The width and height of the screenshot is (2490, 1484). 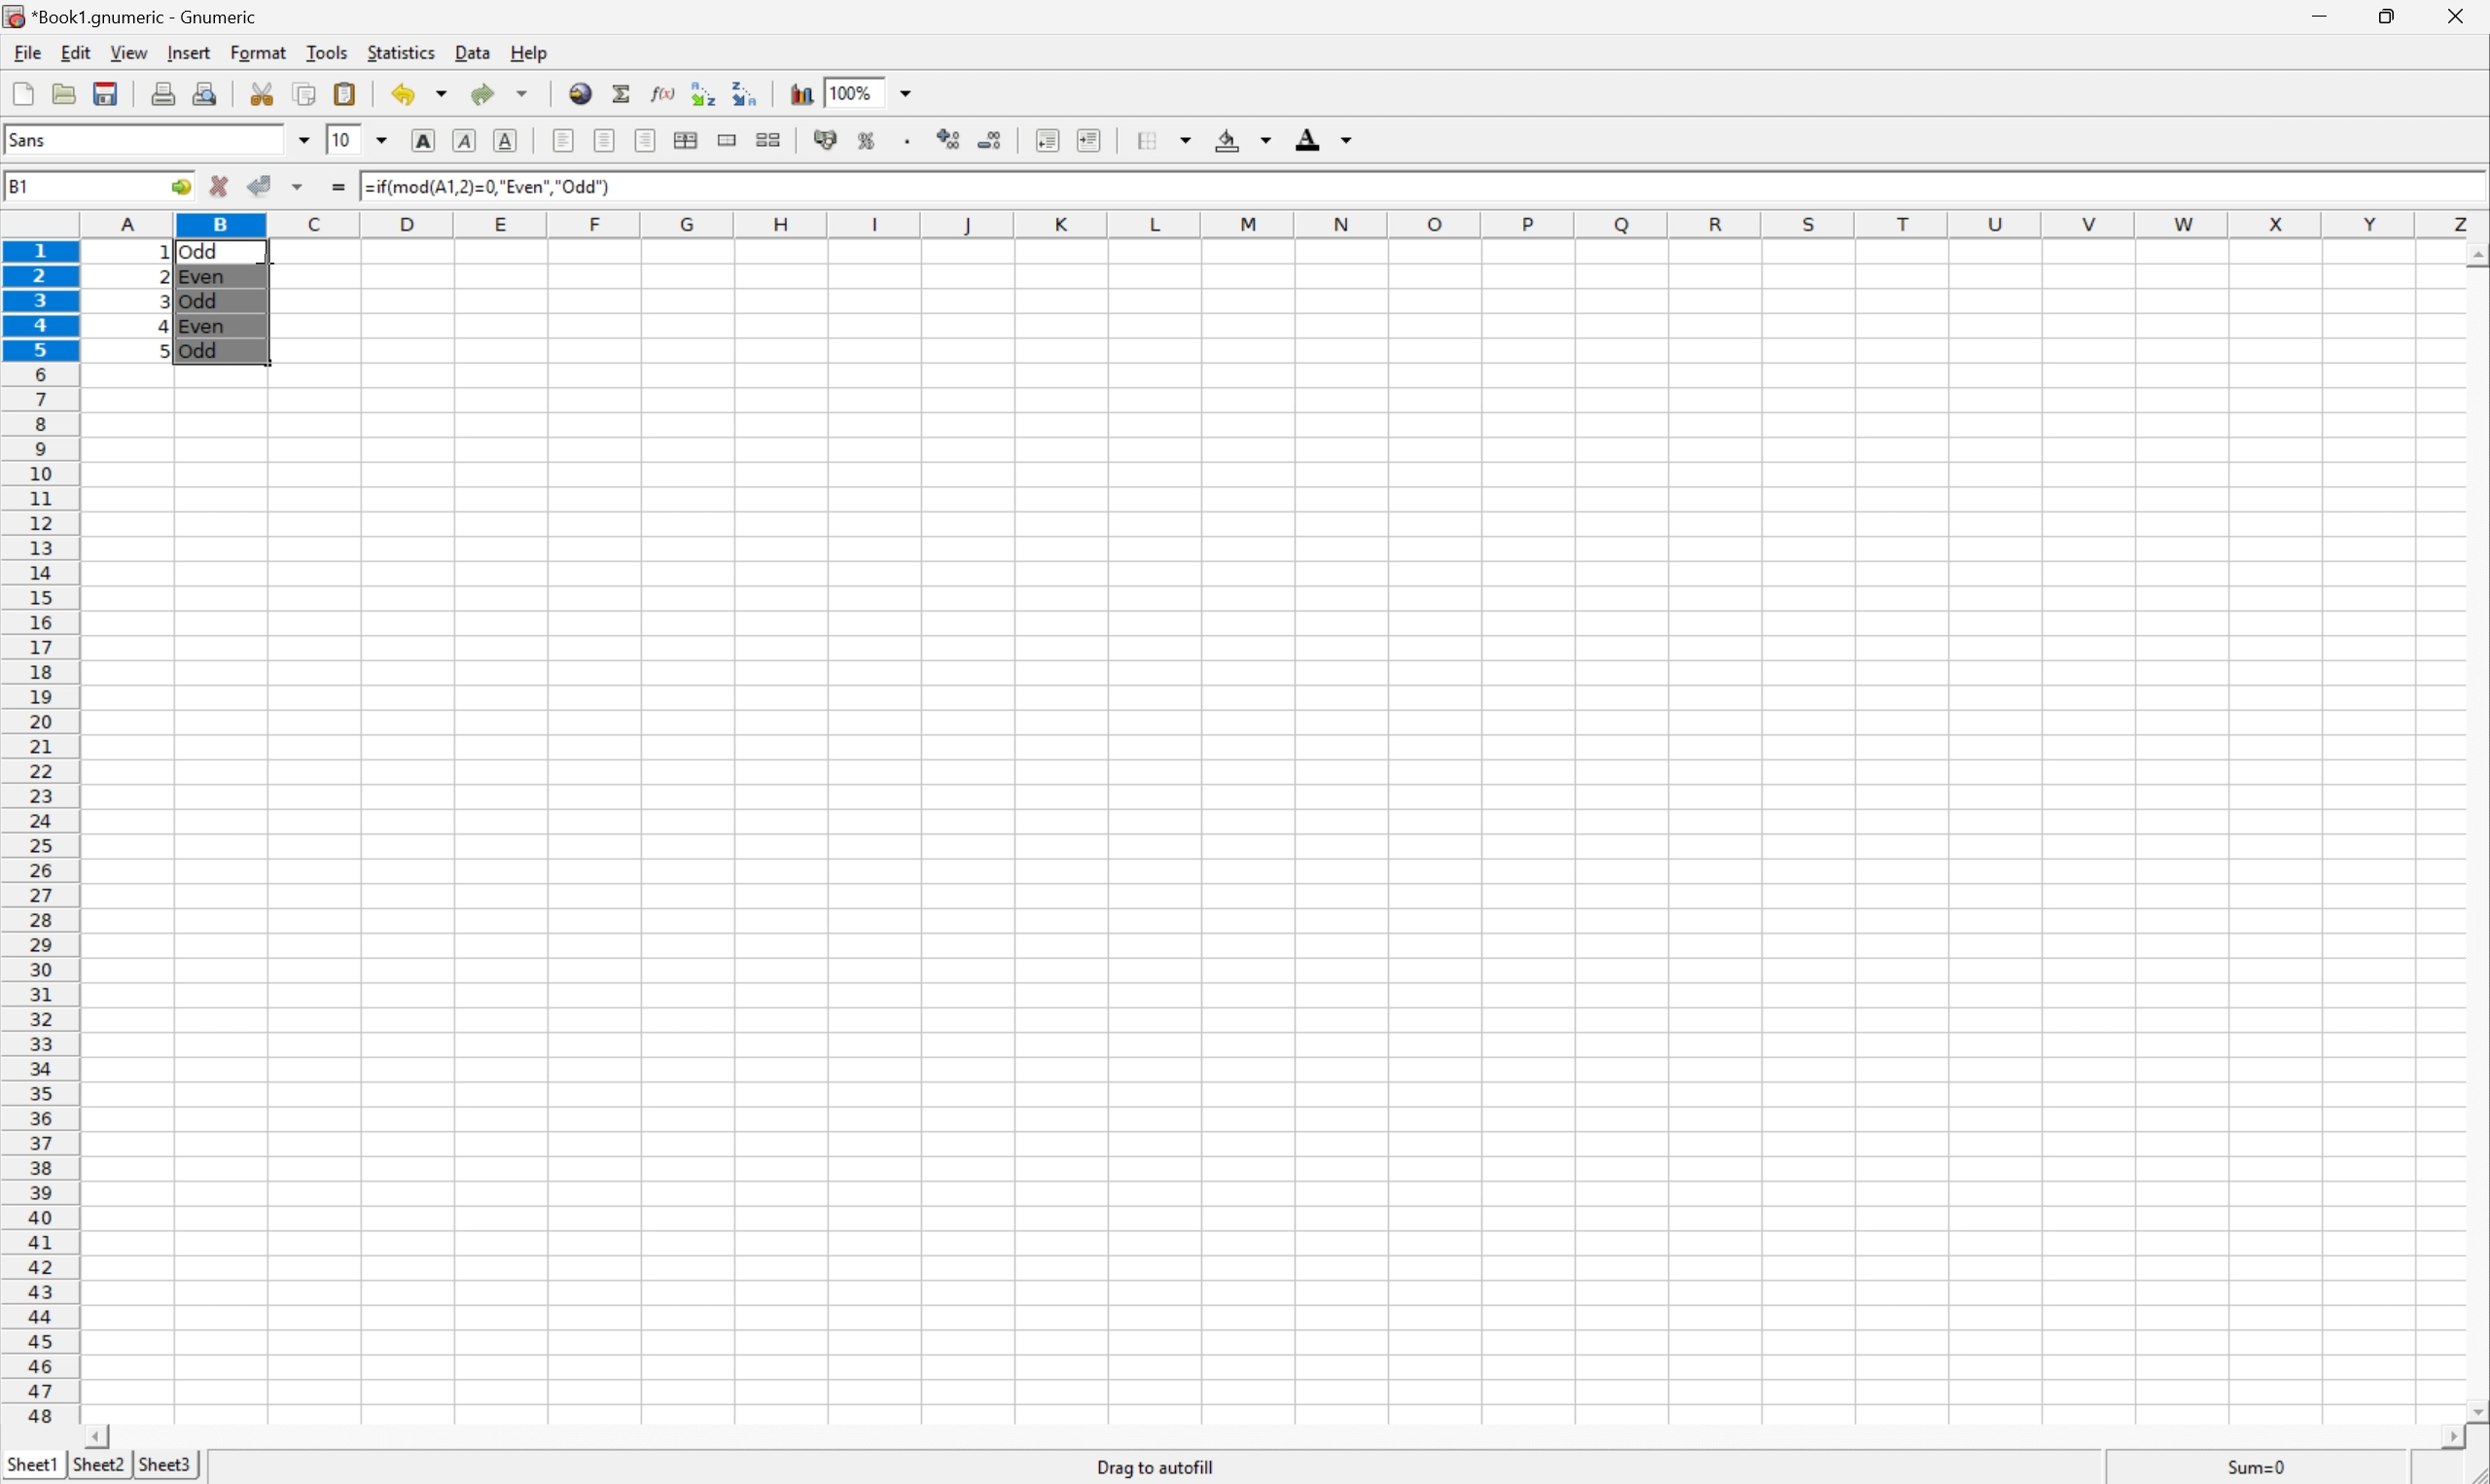 I want to click on Even, so click(x=206, y=273).